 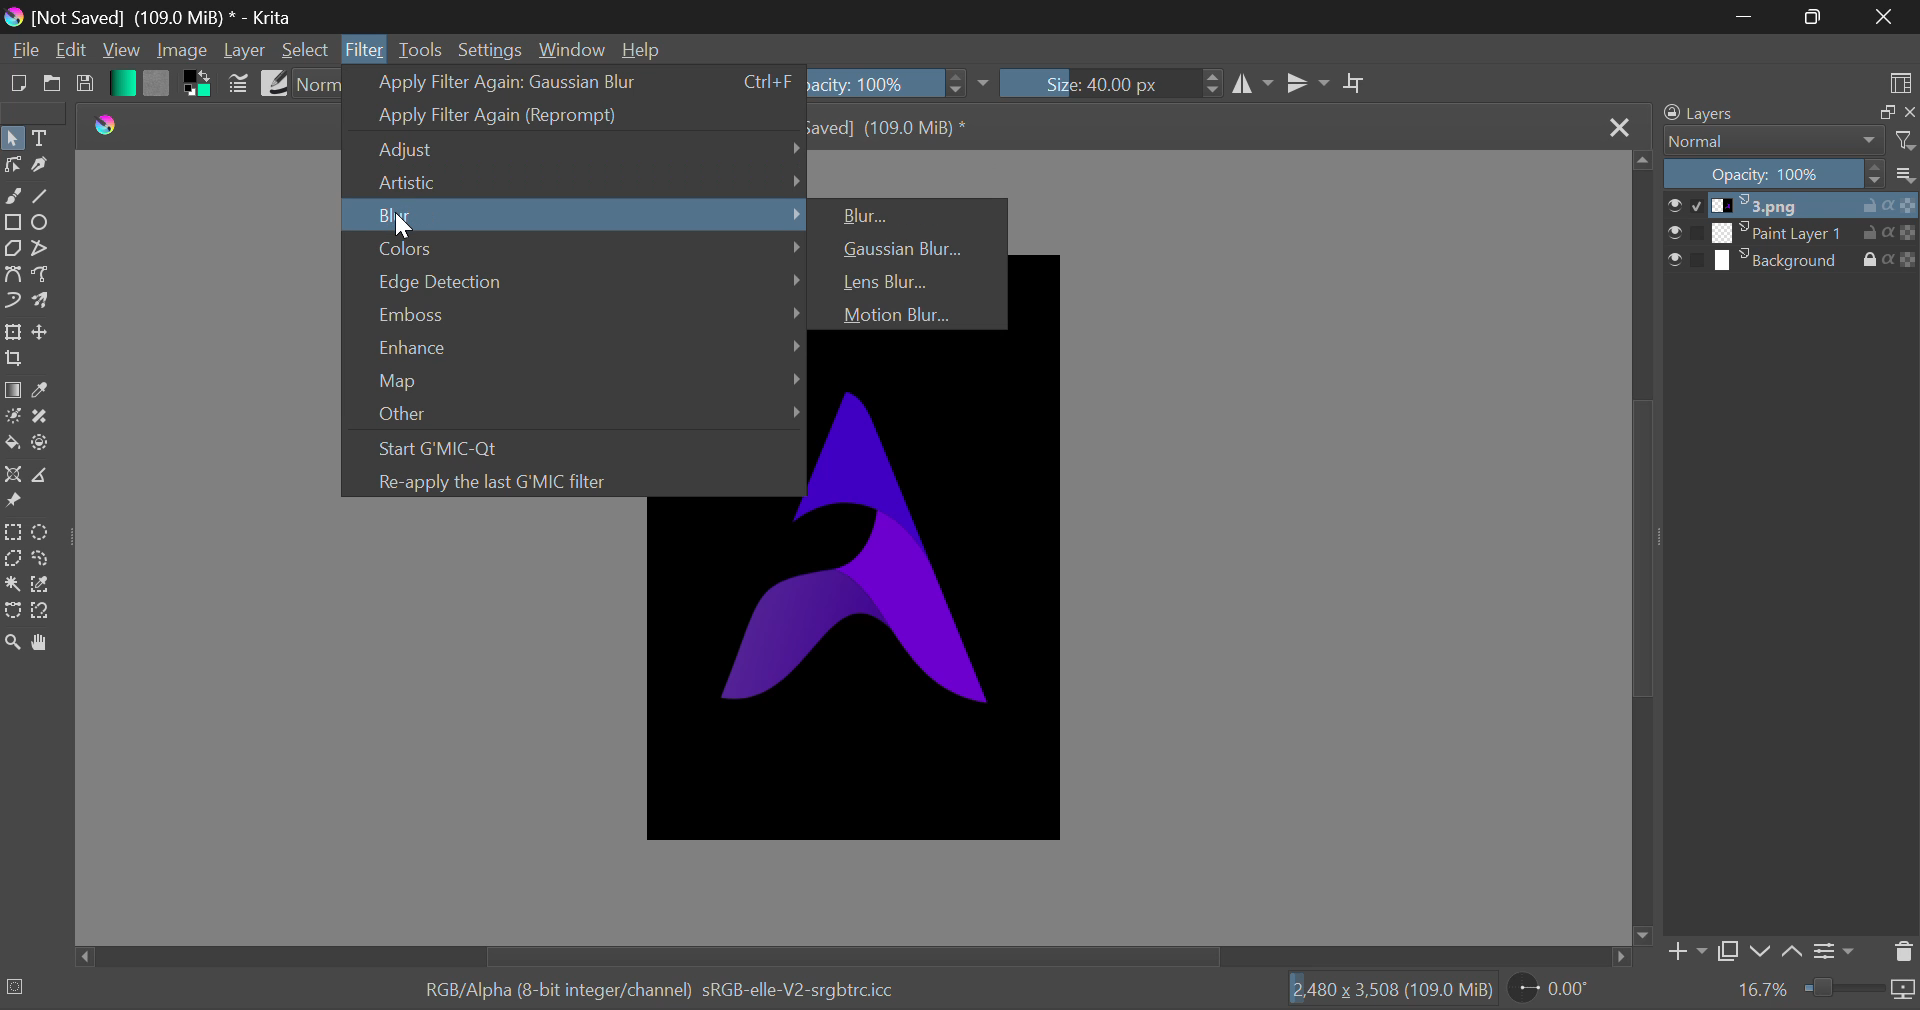 I want to click on Gaussian Blur, so click(x=907, y=248).